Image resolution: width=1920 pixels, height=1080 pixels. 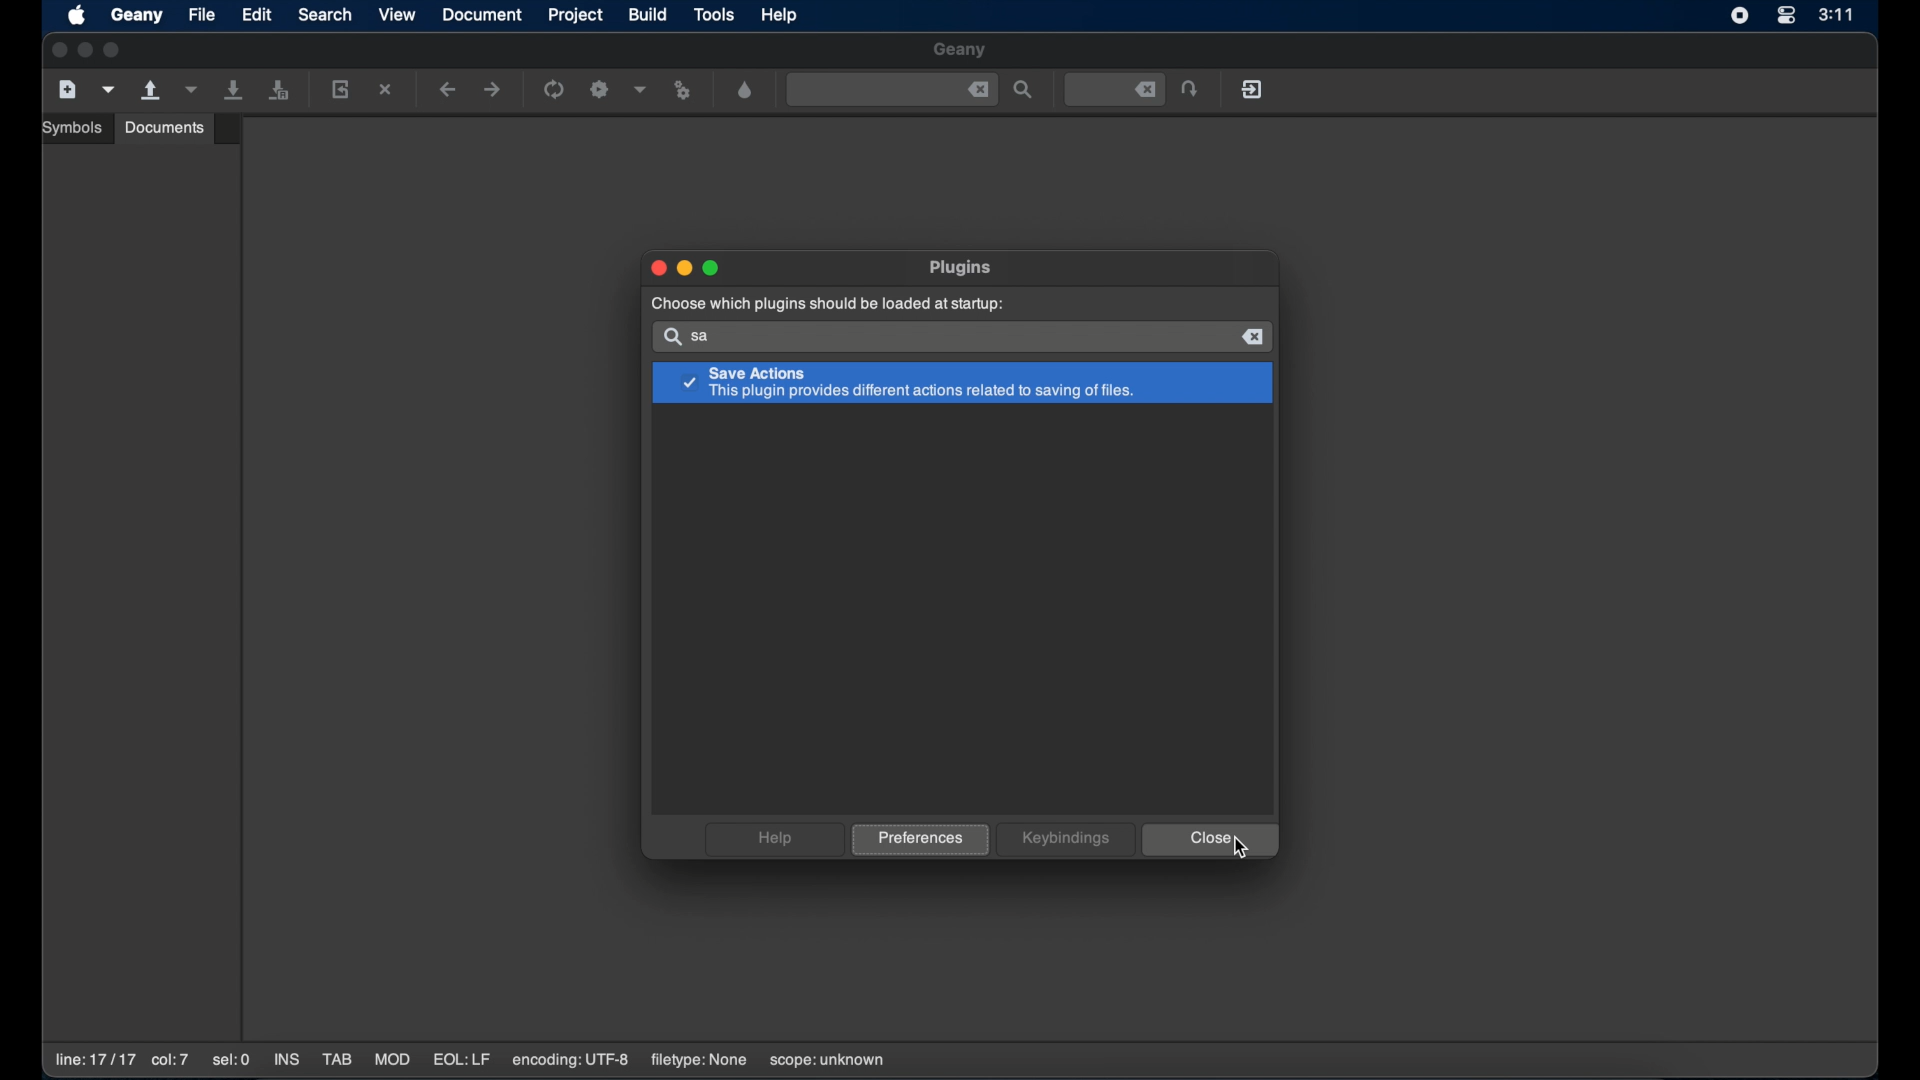 I want to click on close, so click(x=57, y=51).